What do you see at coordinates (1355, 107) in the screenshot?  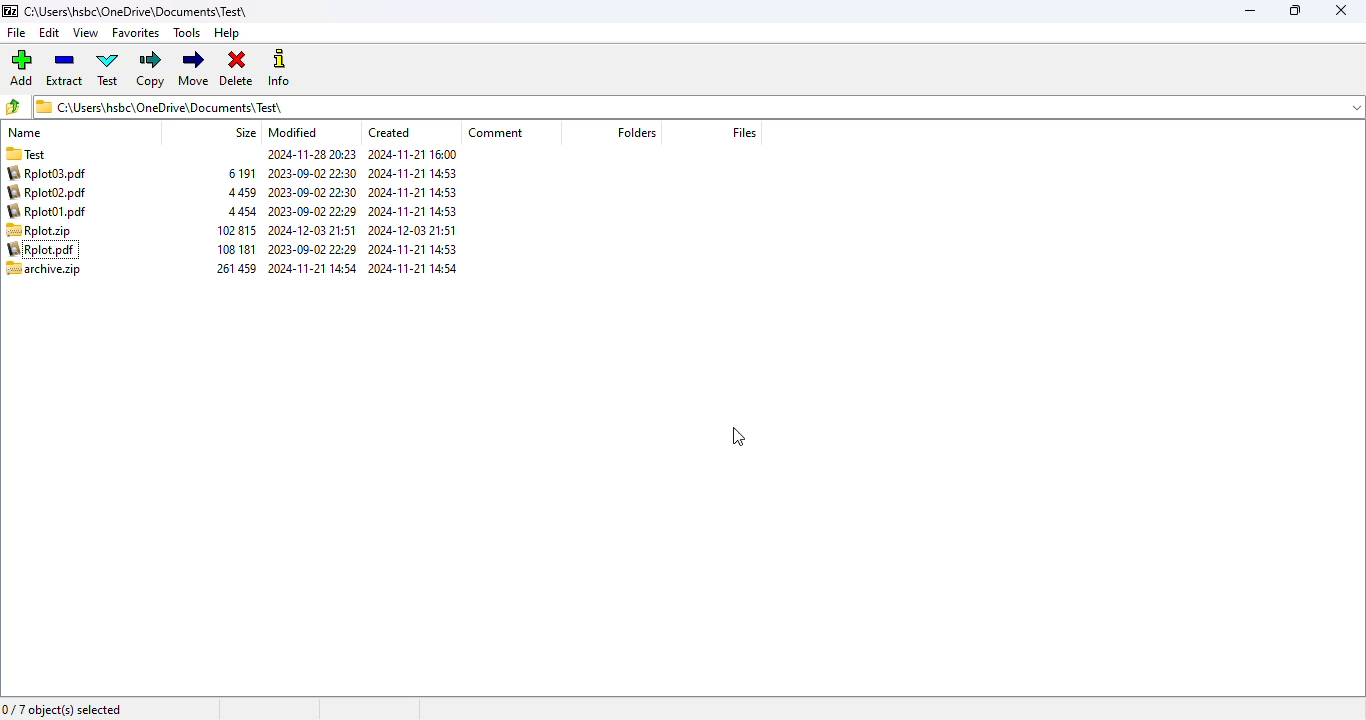 I see `dropdown` at bounding box center [1355, 107].